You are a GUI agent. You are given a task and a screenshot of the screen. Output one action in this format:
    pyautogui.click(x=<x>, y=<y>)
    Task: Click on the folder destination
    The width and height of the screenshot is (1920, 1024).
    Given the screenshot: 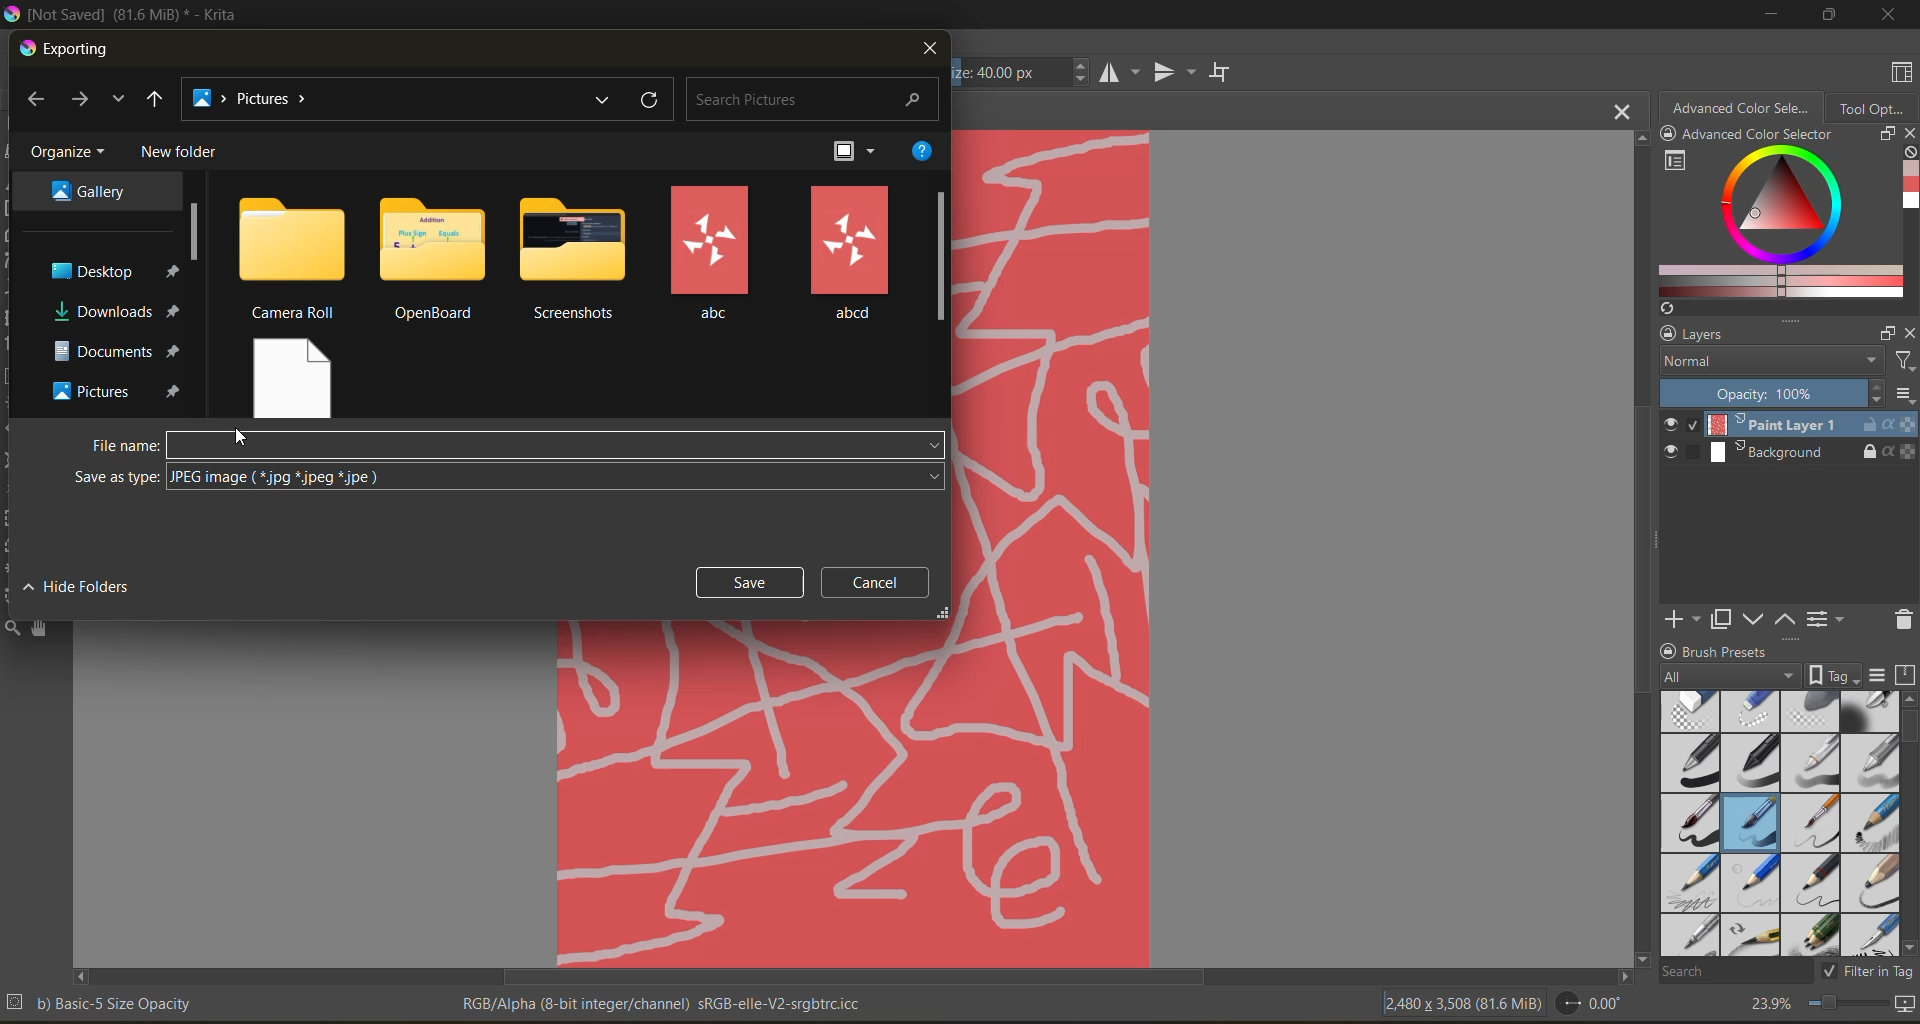 What is the action you would take?
    pyautogui.click(x=120, y=391)
    